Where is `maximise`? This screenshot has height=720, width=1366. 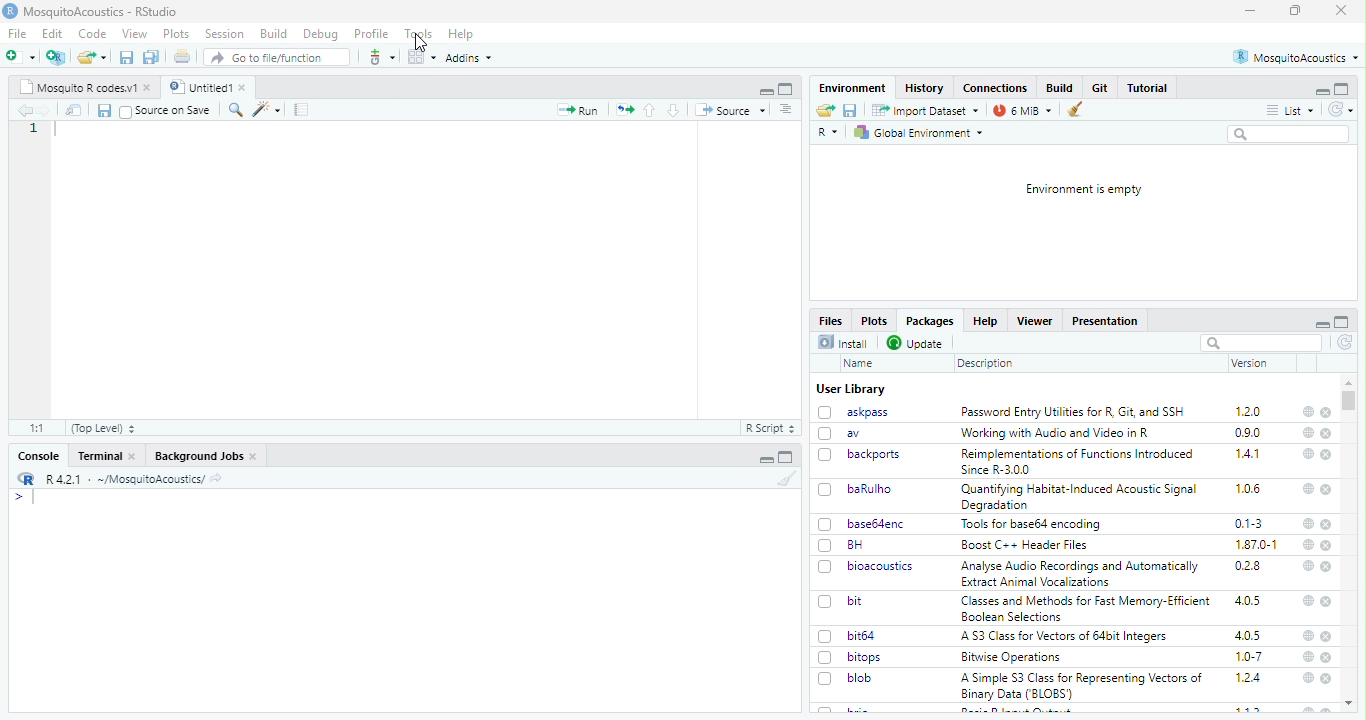
maximise is located at coordinates (1342, 89).